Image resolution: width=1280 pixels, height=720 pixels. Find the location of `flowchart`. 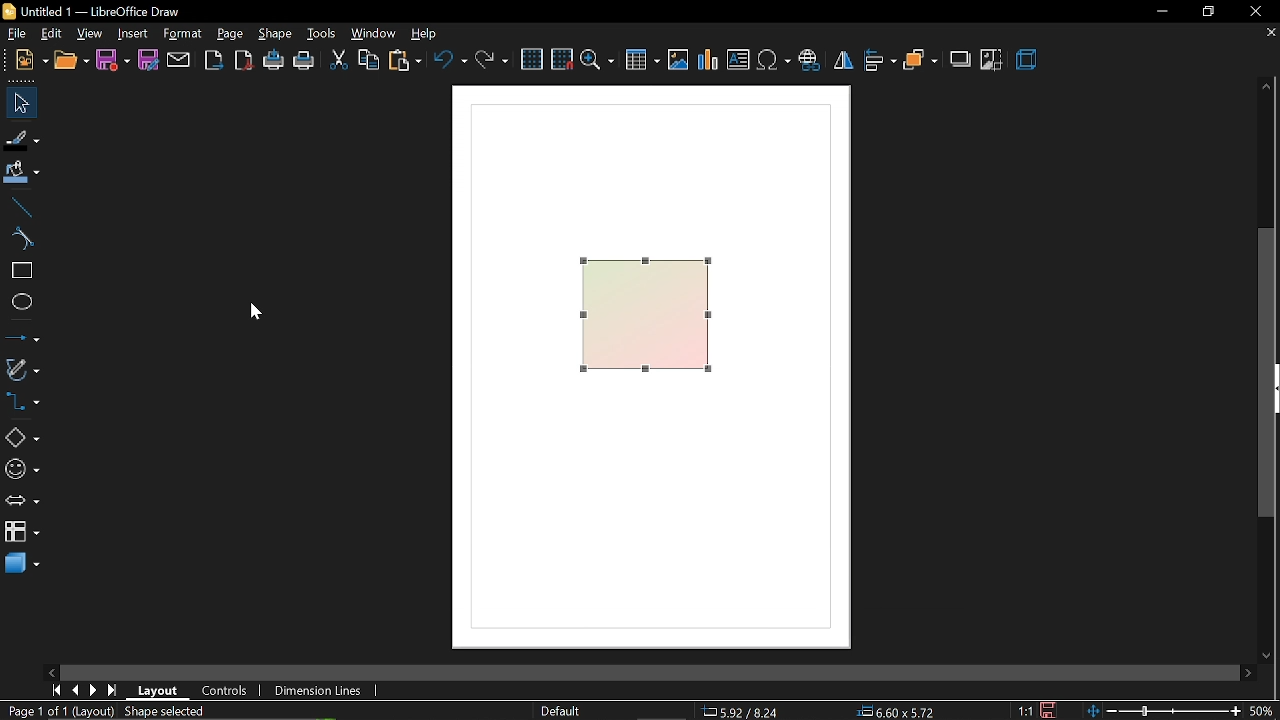

flowchart is located at coordinates (21, 530).